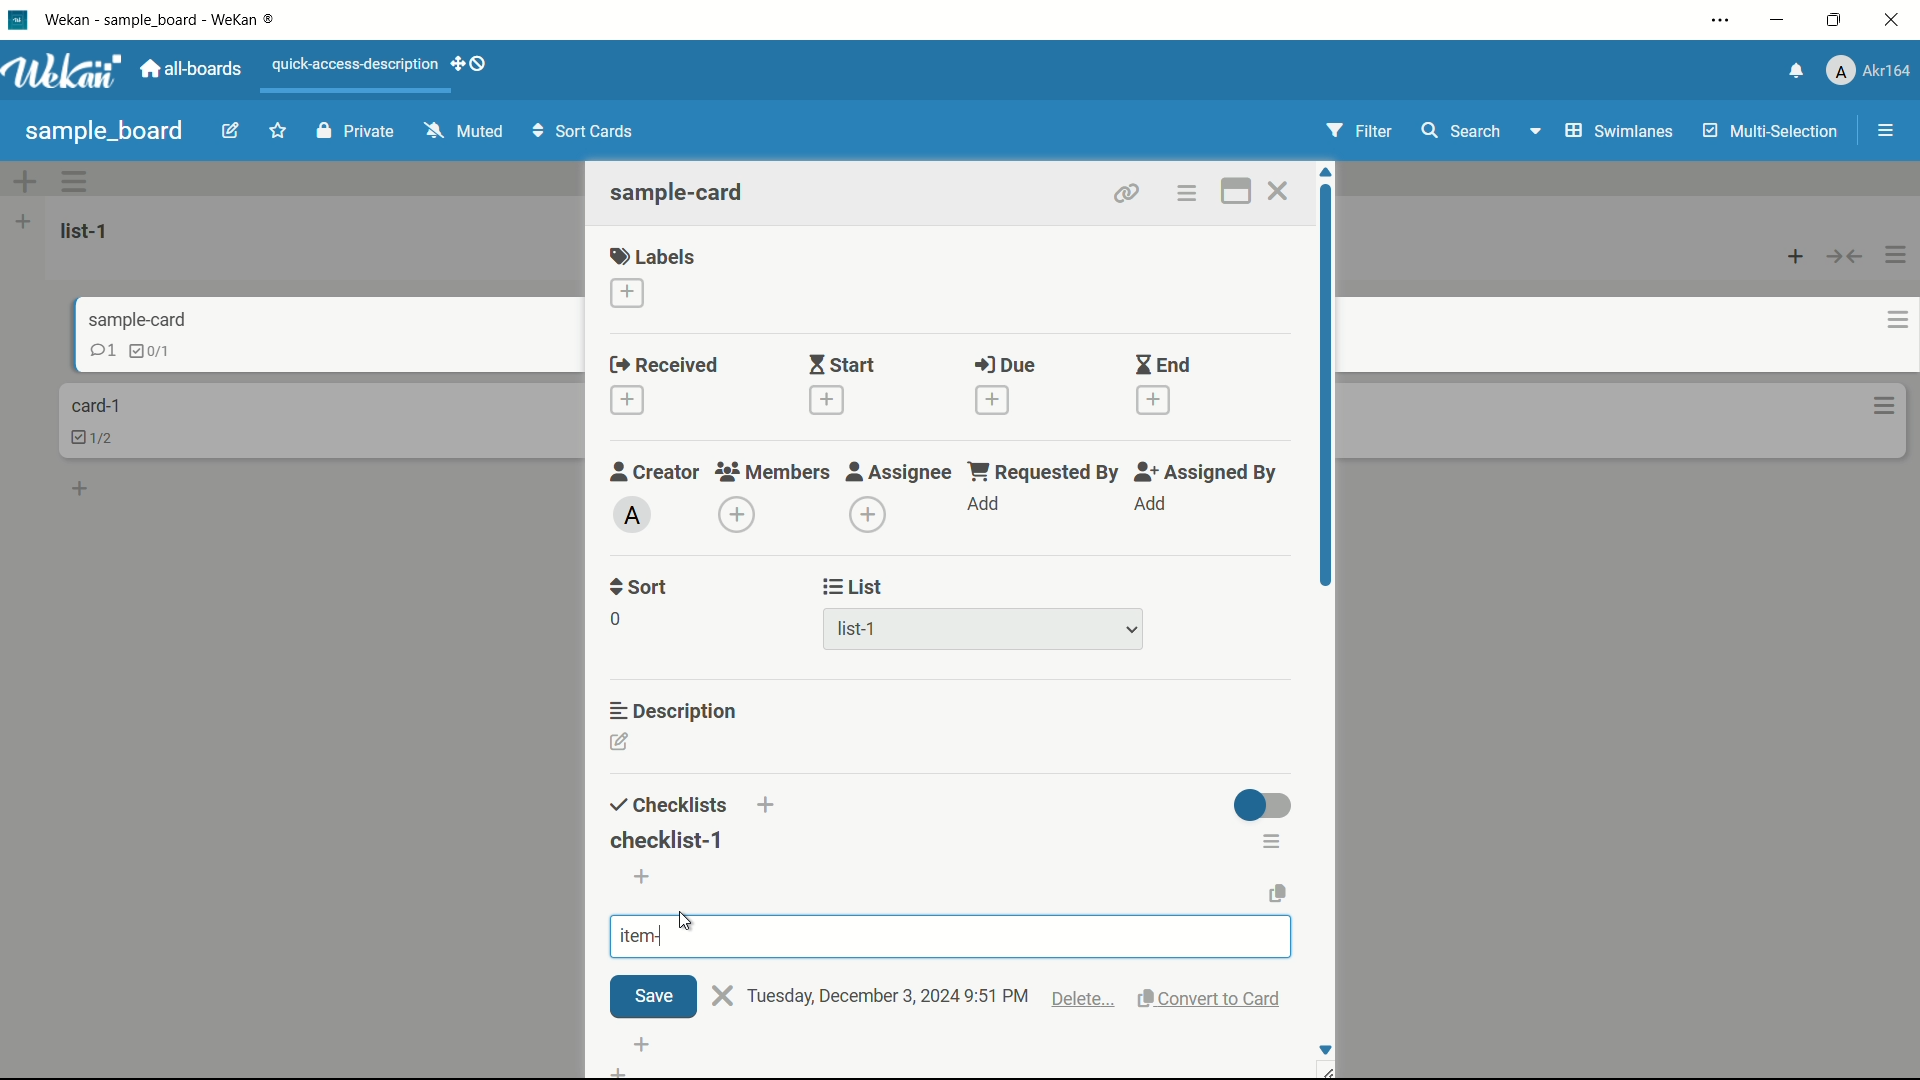 The height and width of the screenshot is (1080, 1920). Describe the element at coordinates (231, 129) in the screenshot. I see `edit board` at that location.